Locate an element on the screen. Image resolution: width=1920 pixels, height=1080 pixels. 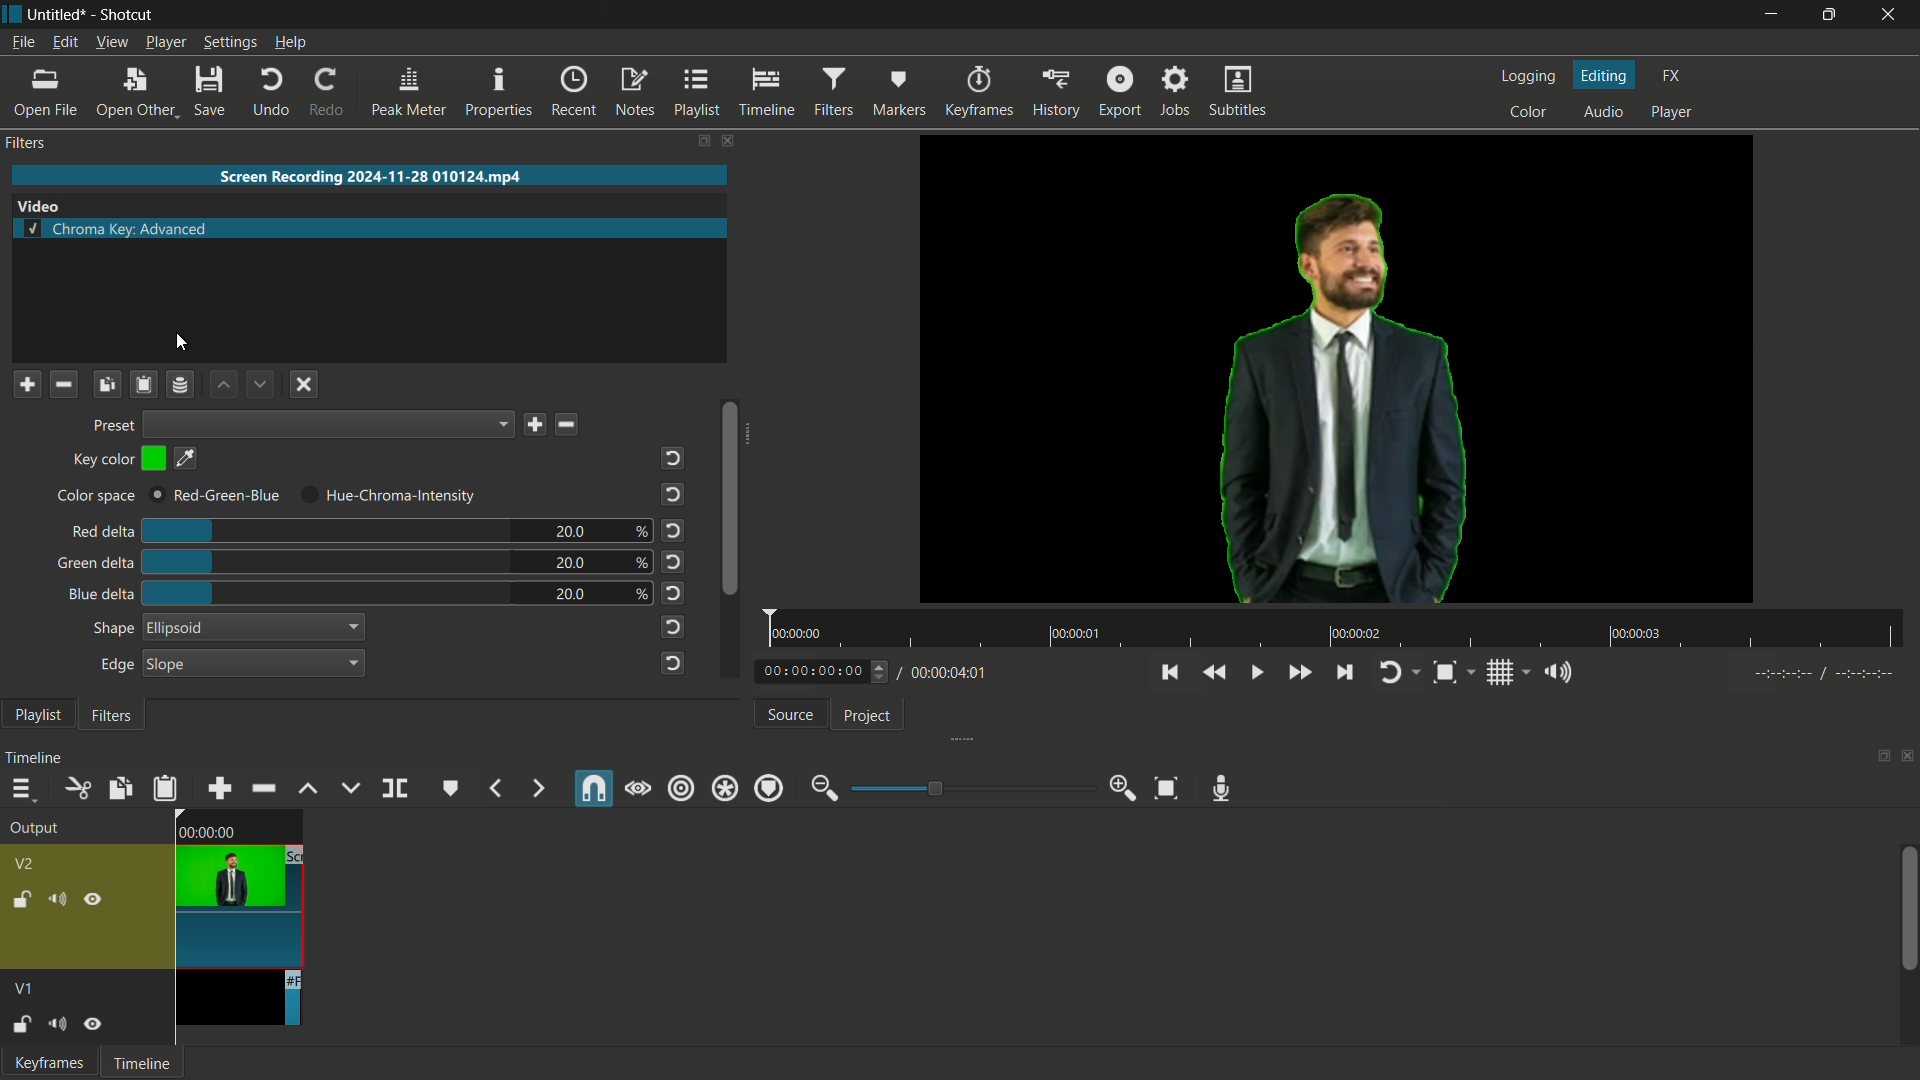
open file is located at coordinates (44, 93).